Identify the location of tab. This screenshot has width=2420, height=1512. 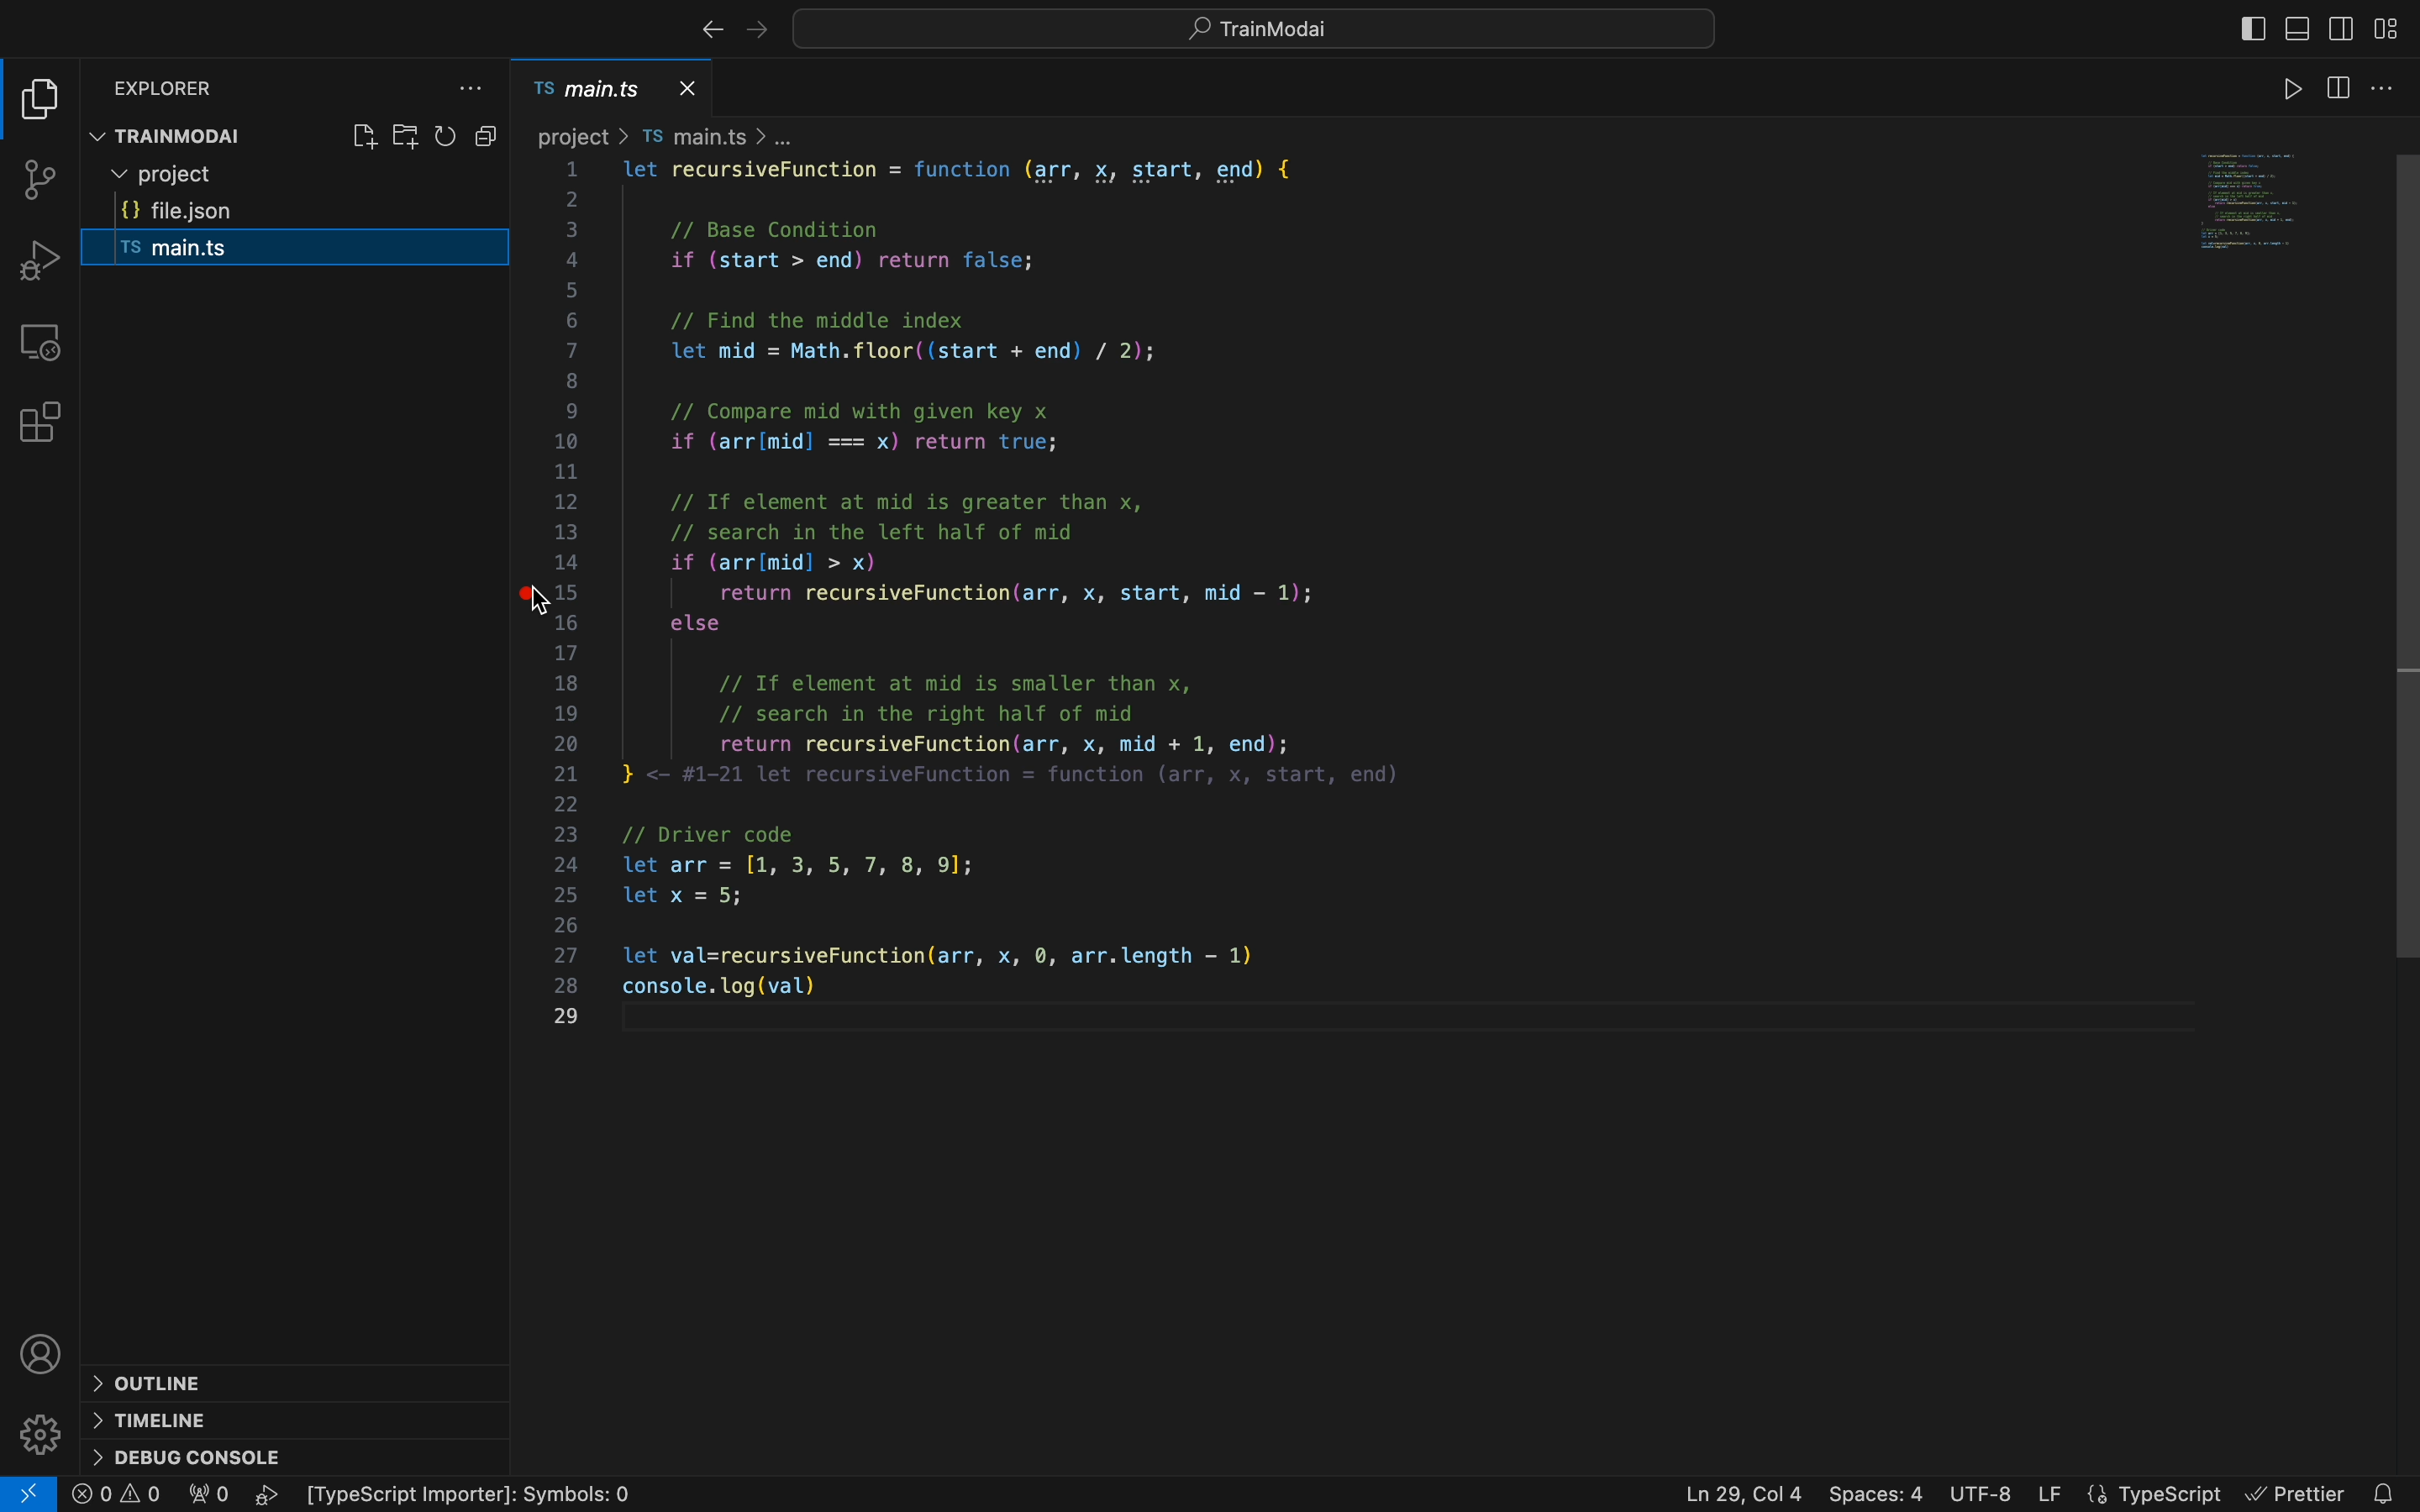
(616, 84).